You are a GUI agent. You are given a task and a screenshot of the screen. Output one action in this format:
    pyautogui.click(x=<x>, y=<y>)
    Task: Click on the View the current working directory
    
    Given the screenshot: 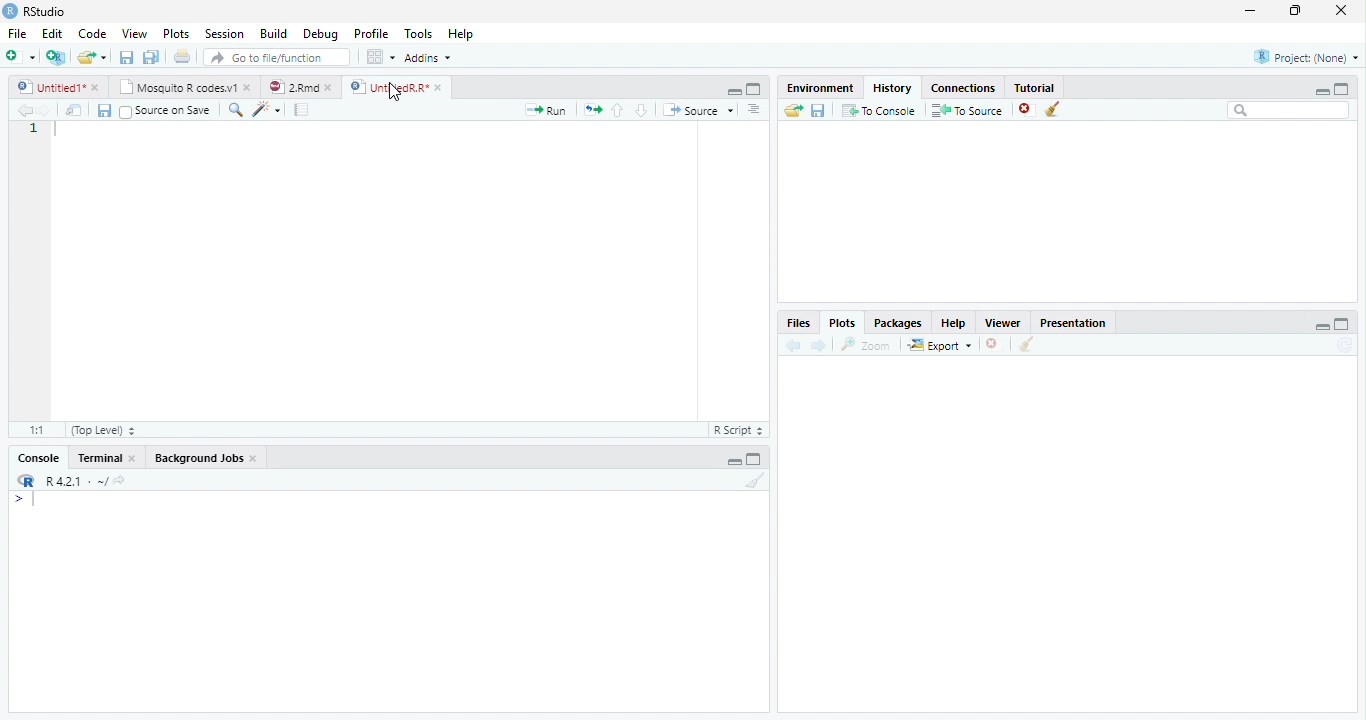 What is the action you would take?
    pyautogui.click(x=120, y=478)
    